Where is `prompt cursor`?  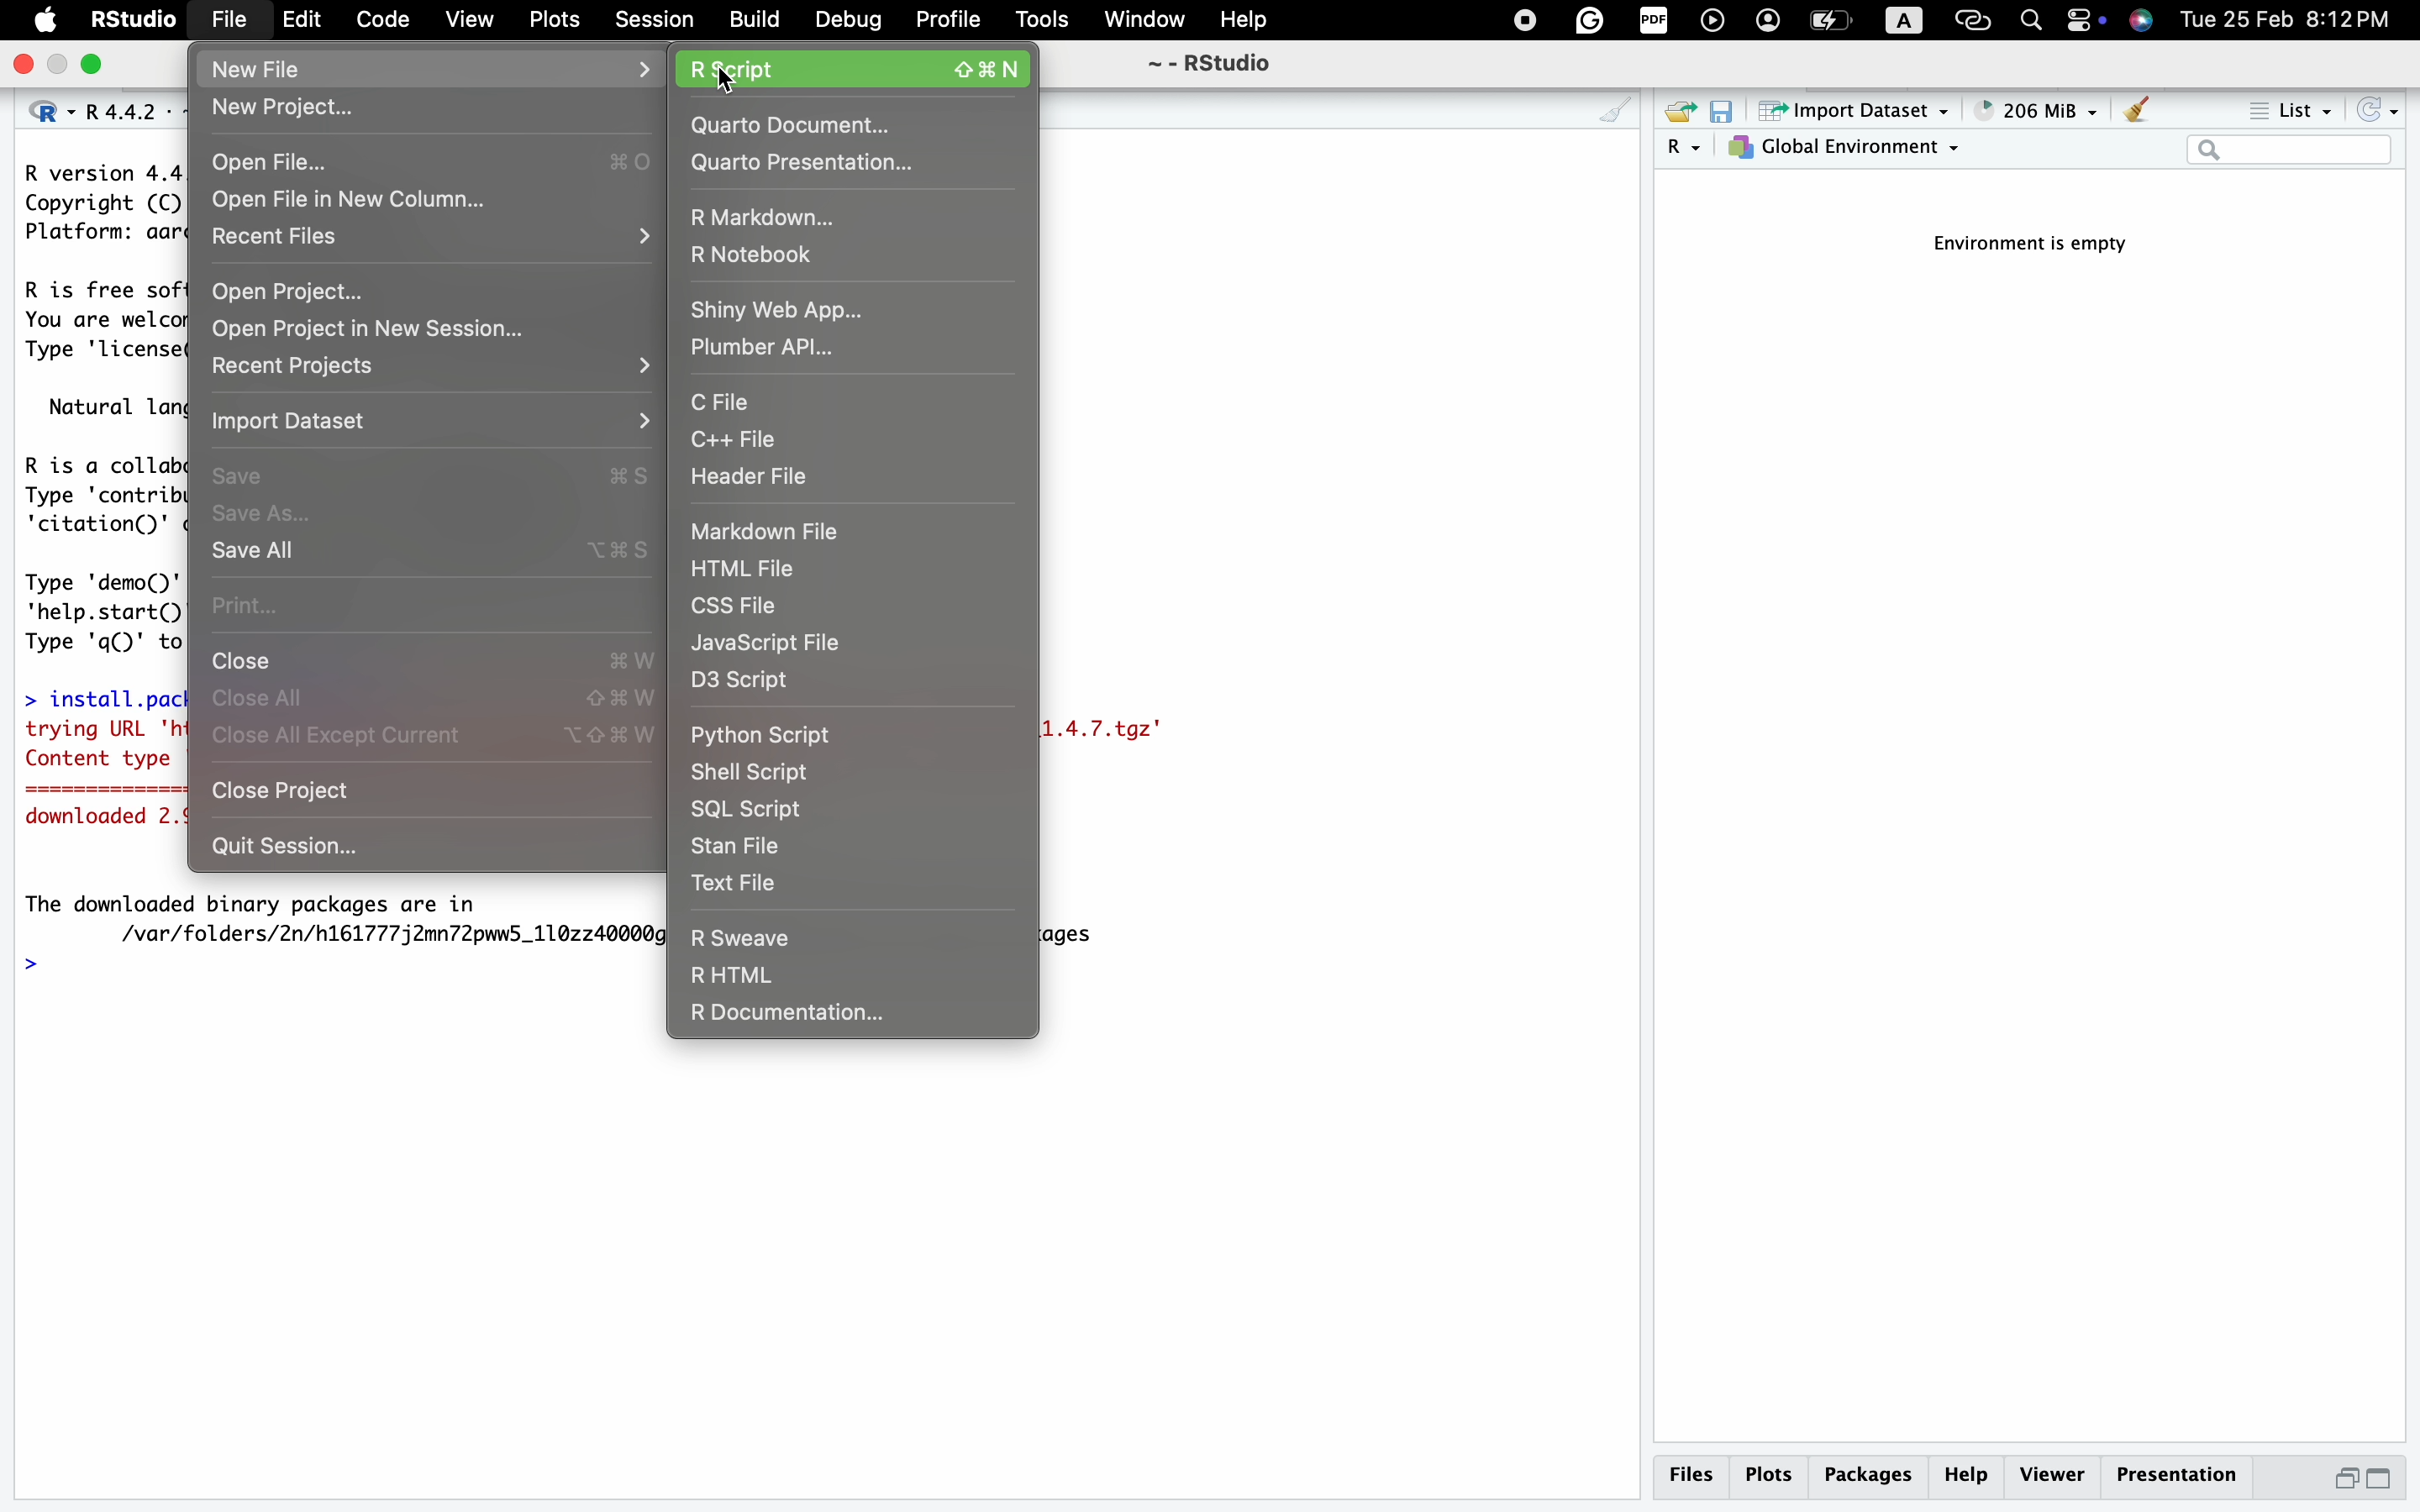 prompt cursor is located at coordinates (30, 967).